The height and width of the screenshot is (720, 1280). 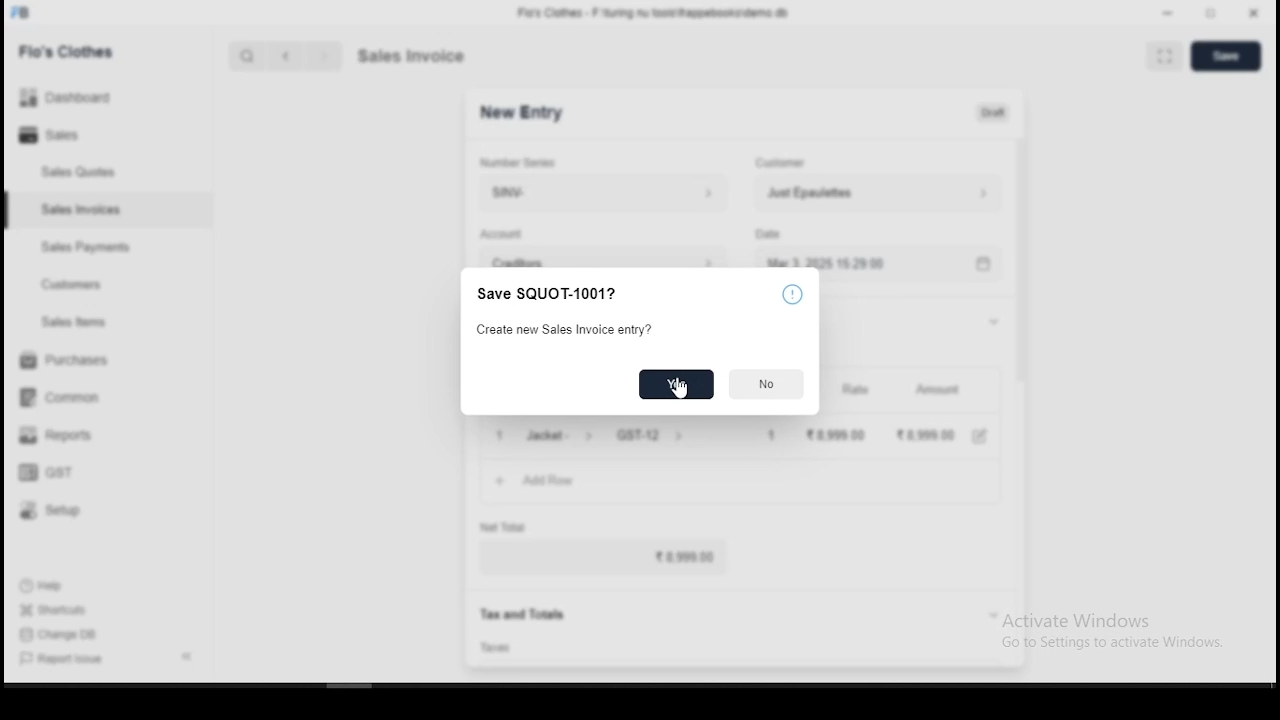 I want to click on CREditors, so click(x=604, y=257).